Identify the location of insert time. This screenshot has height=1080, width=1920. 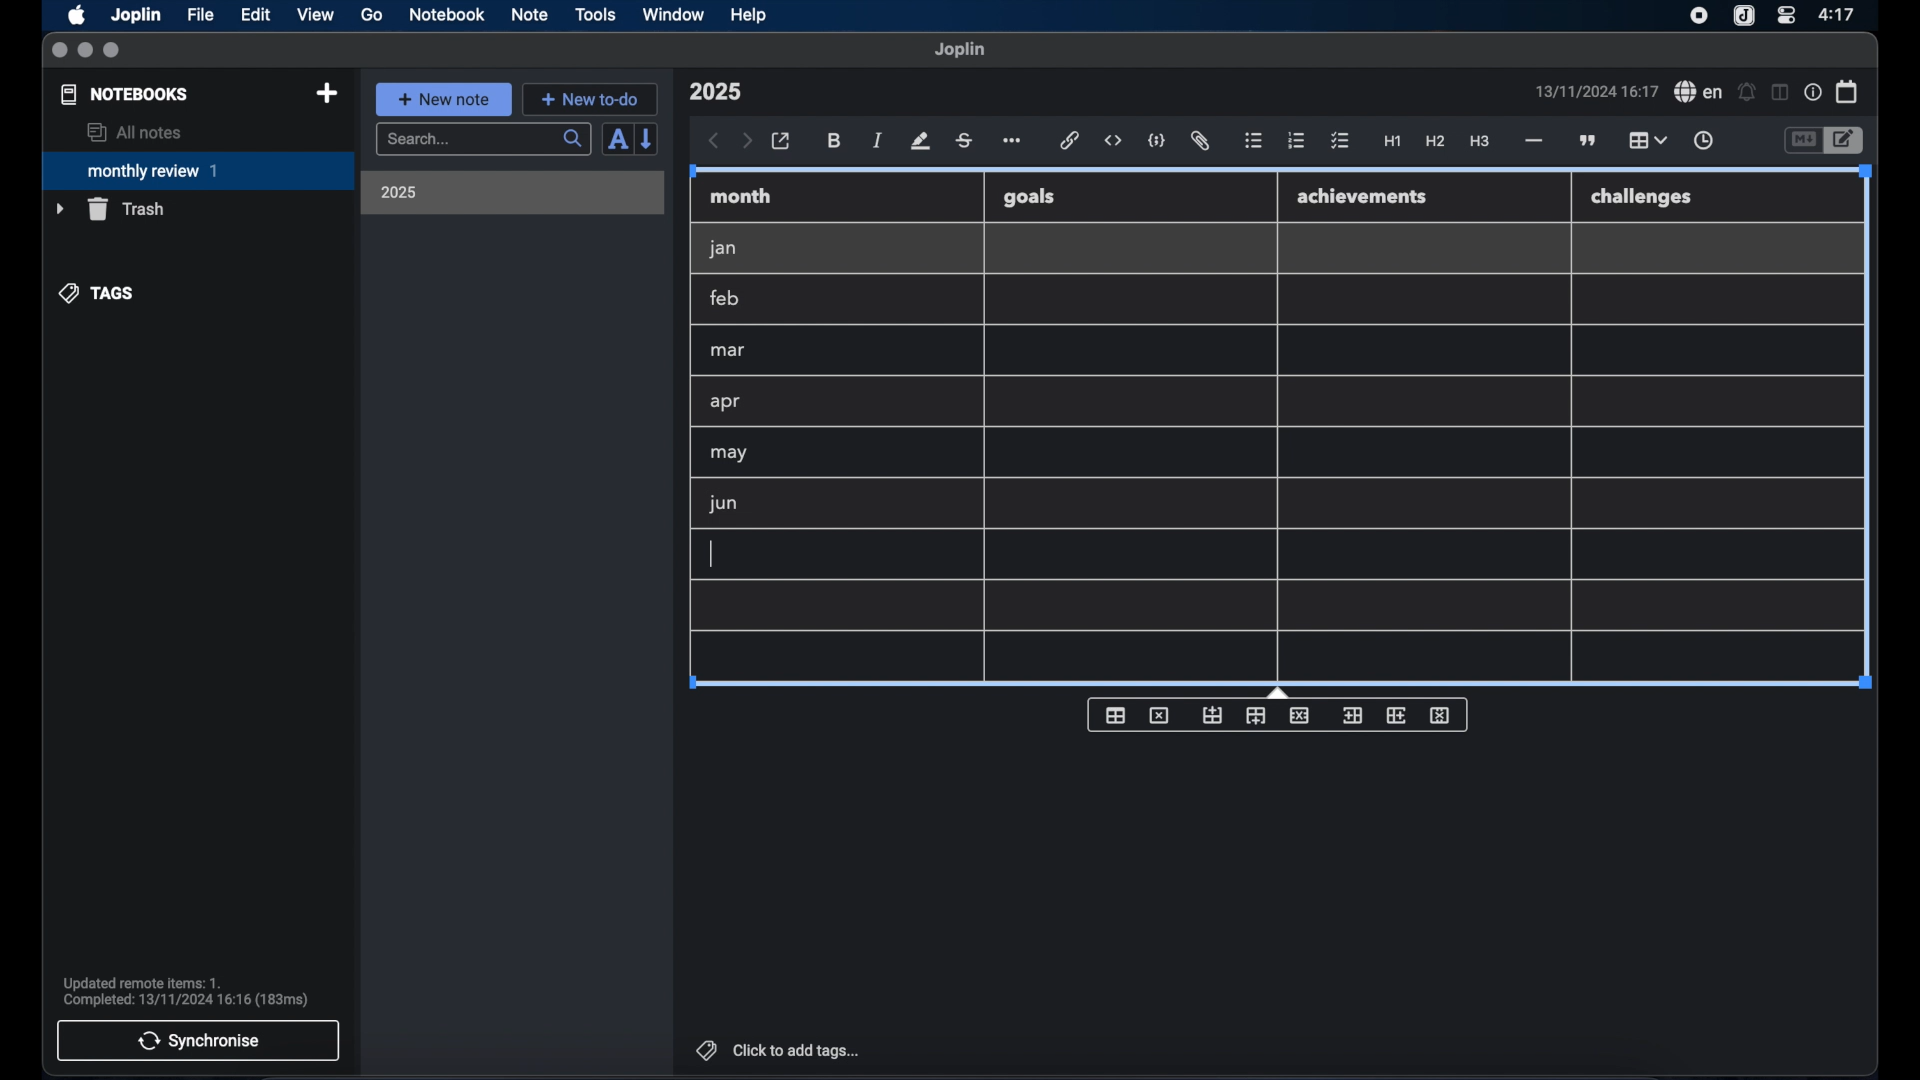
(1703, 141).